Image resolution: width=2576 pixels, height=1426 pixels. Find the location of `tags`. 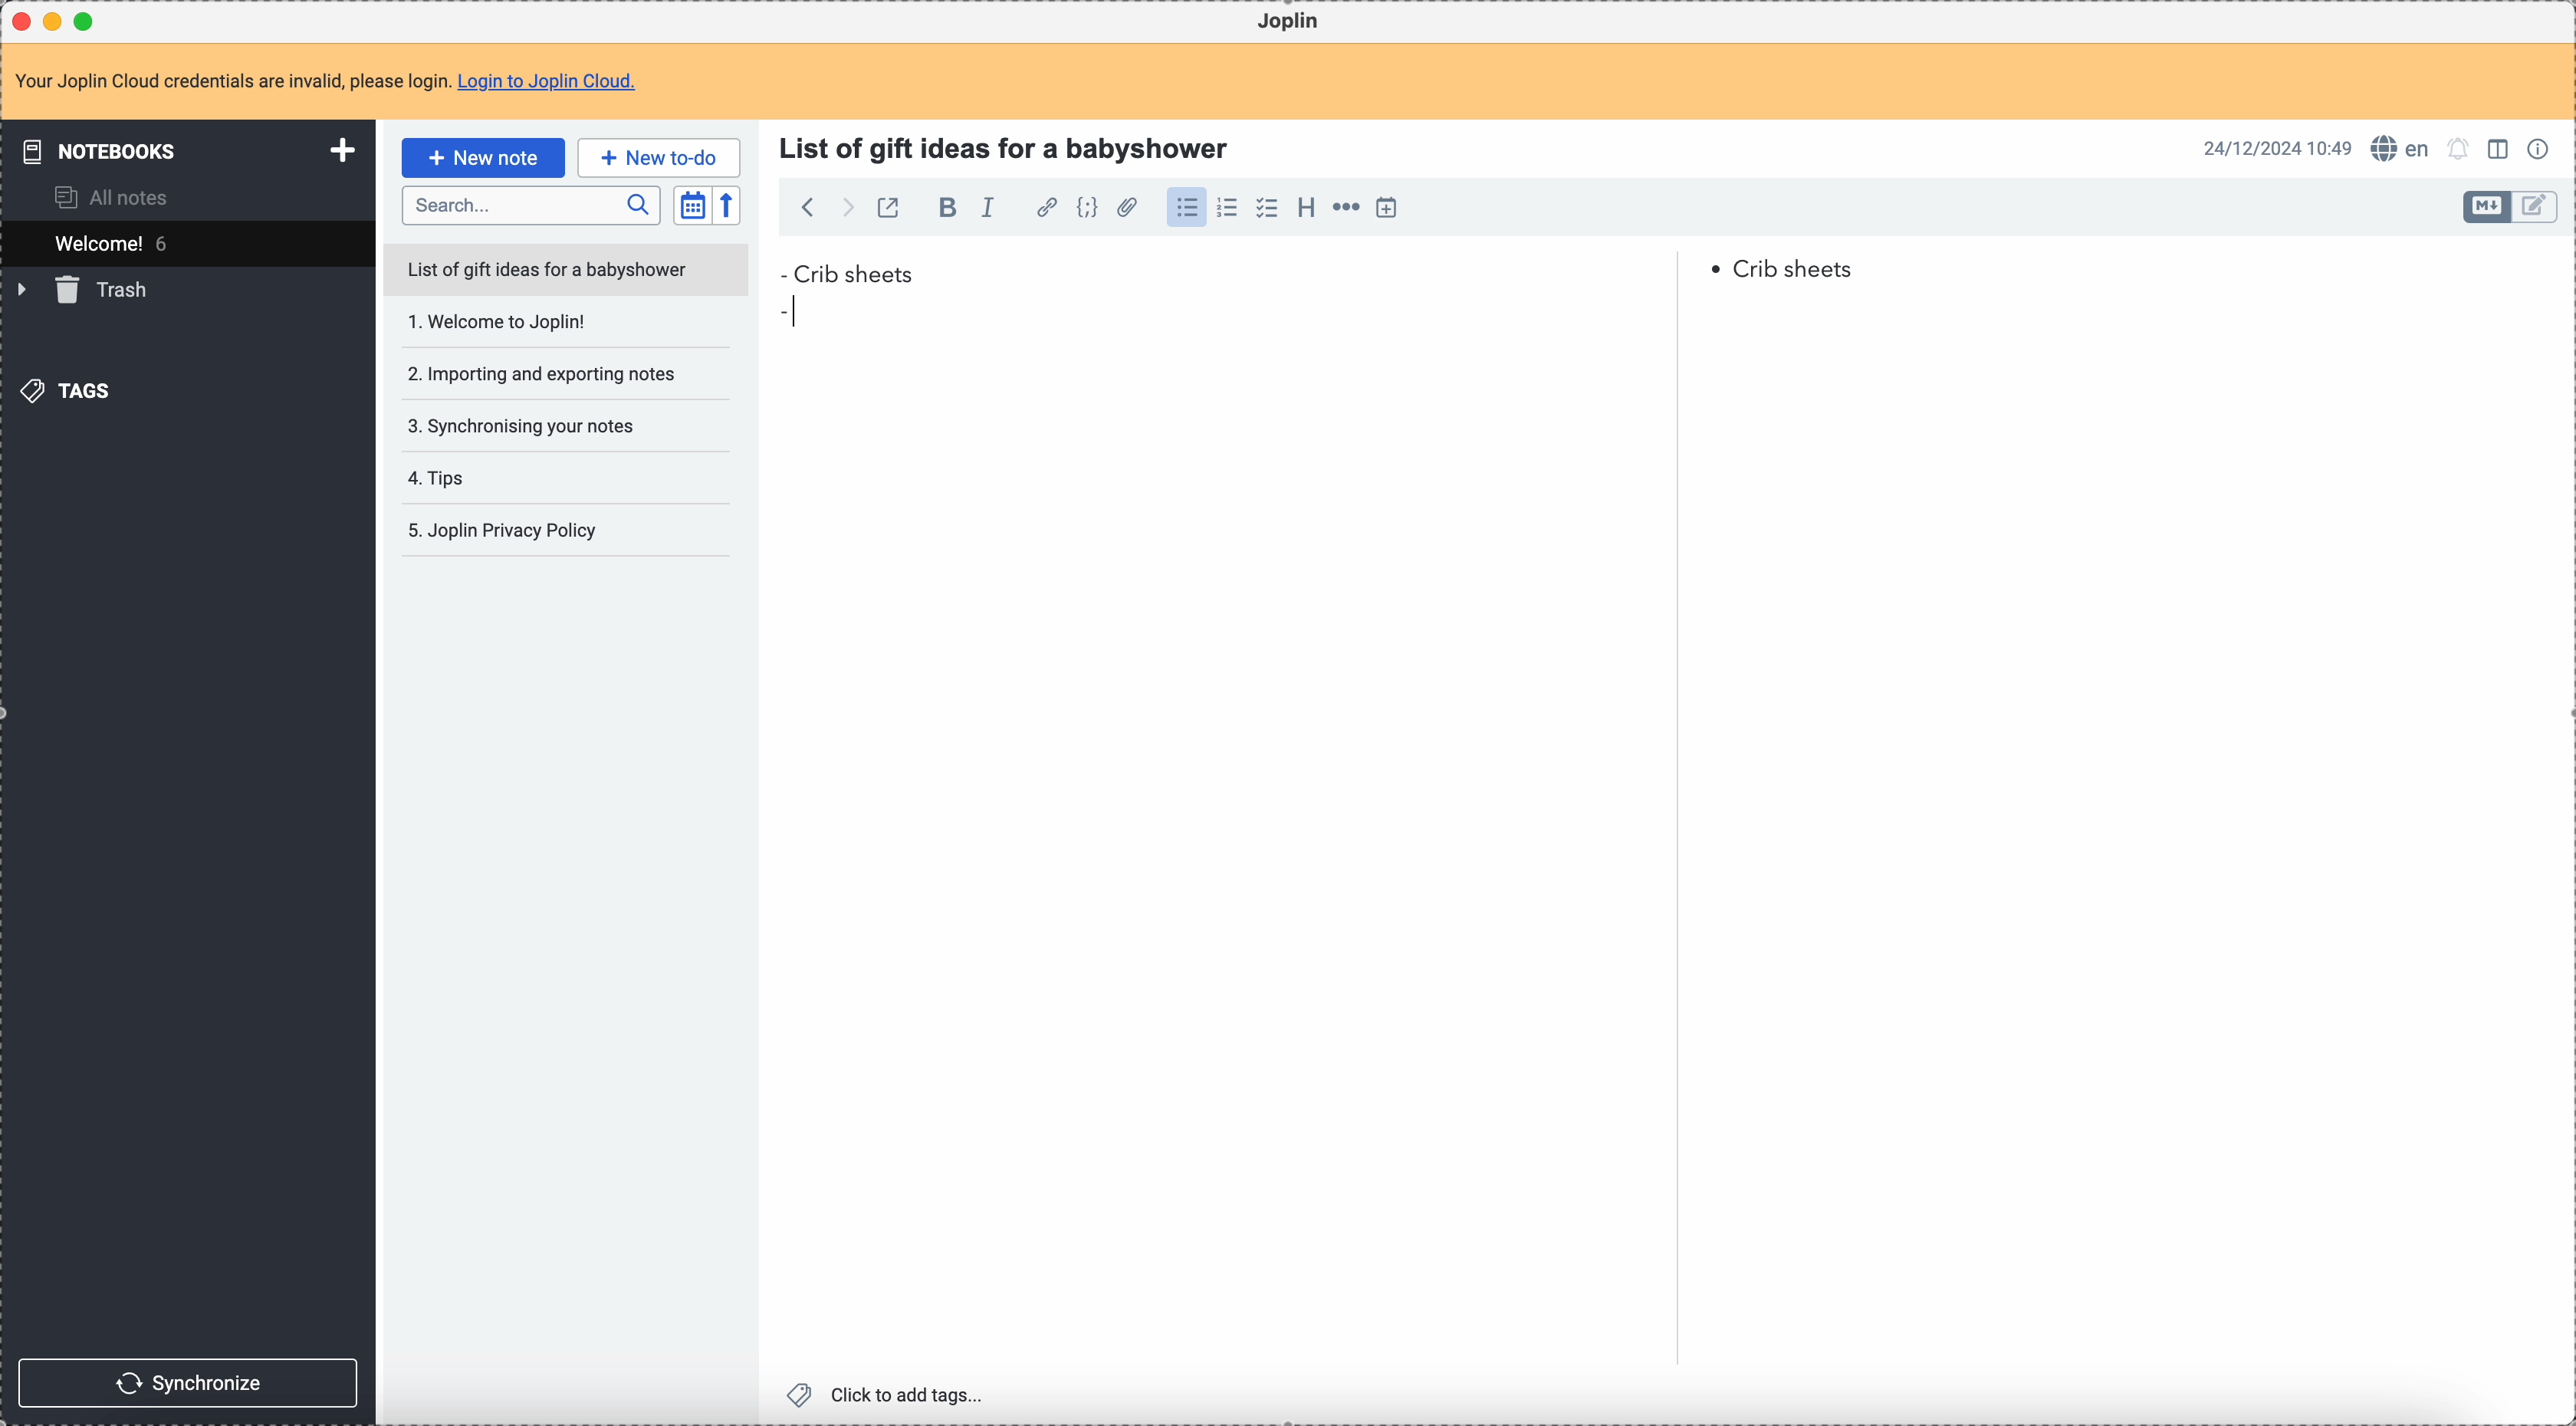

tags is located at coordinates (65, 392).